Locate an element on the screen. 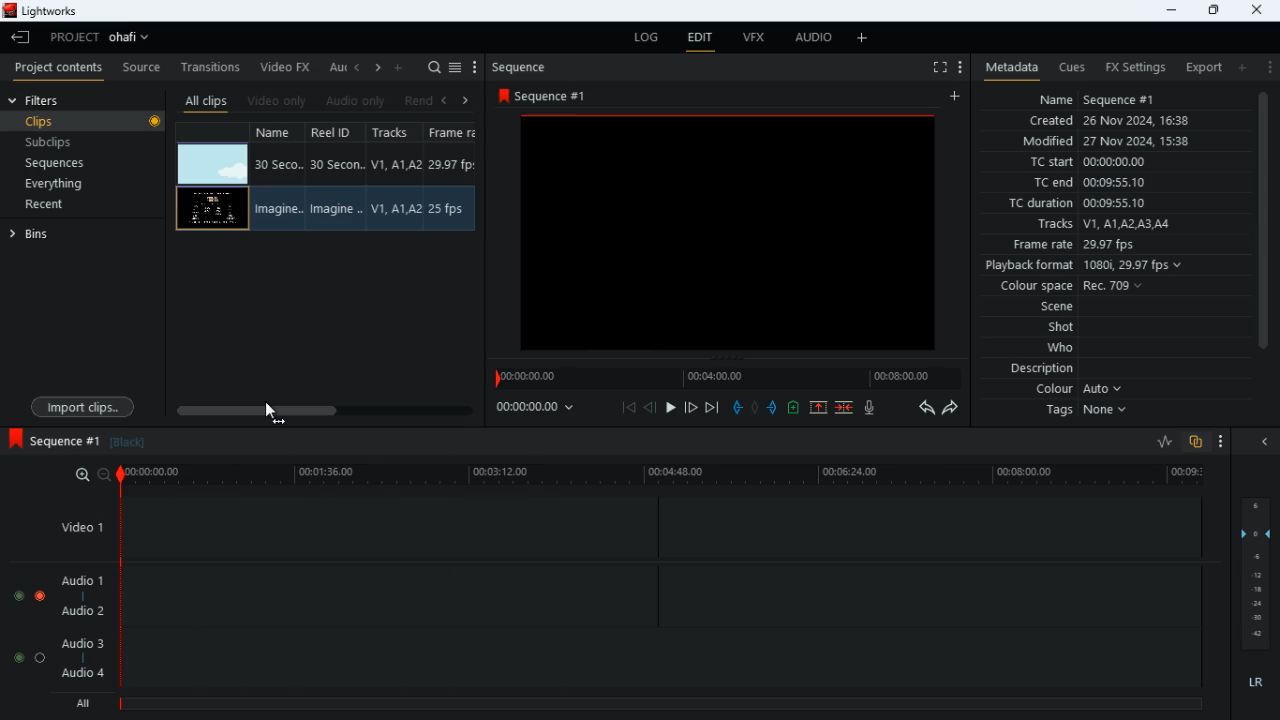 The height and width of the screenshot is (720, 1280). rend is located at coordinates (418, 99).